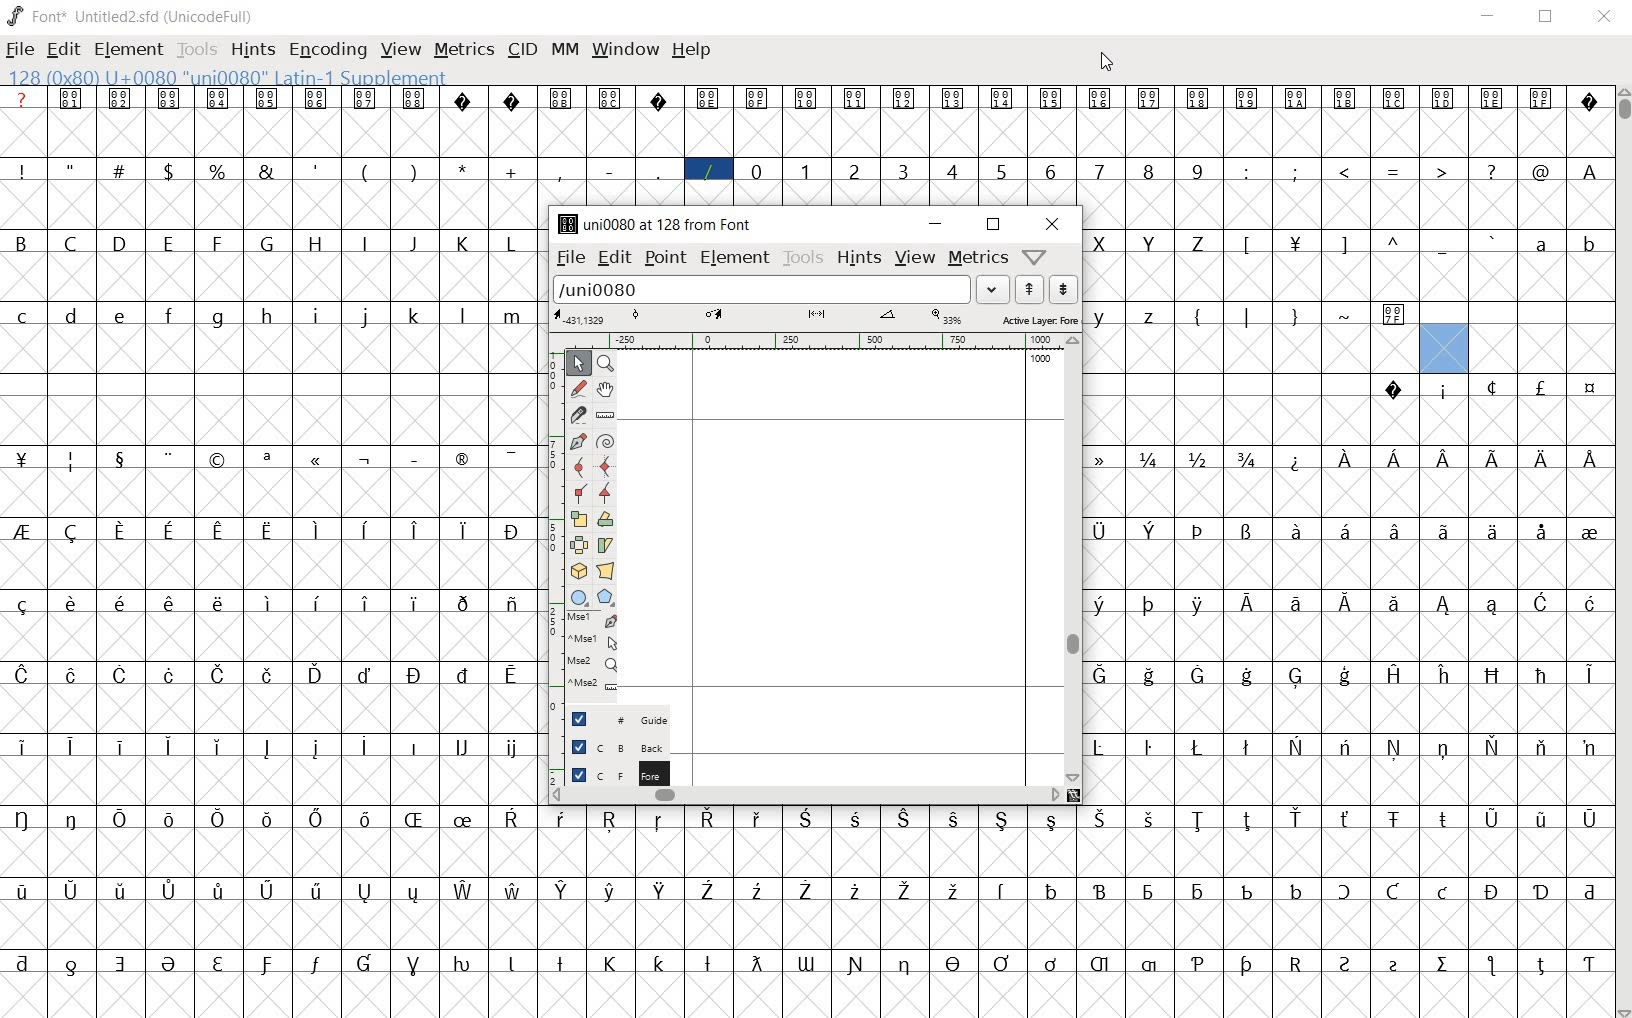  Describe the element at coordinates (413, 244) in the screenshot. I see `glyph` at that location.